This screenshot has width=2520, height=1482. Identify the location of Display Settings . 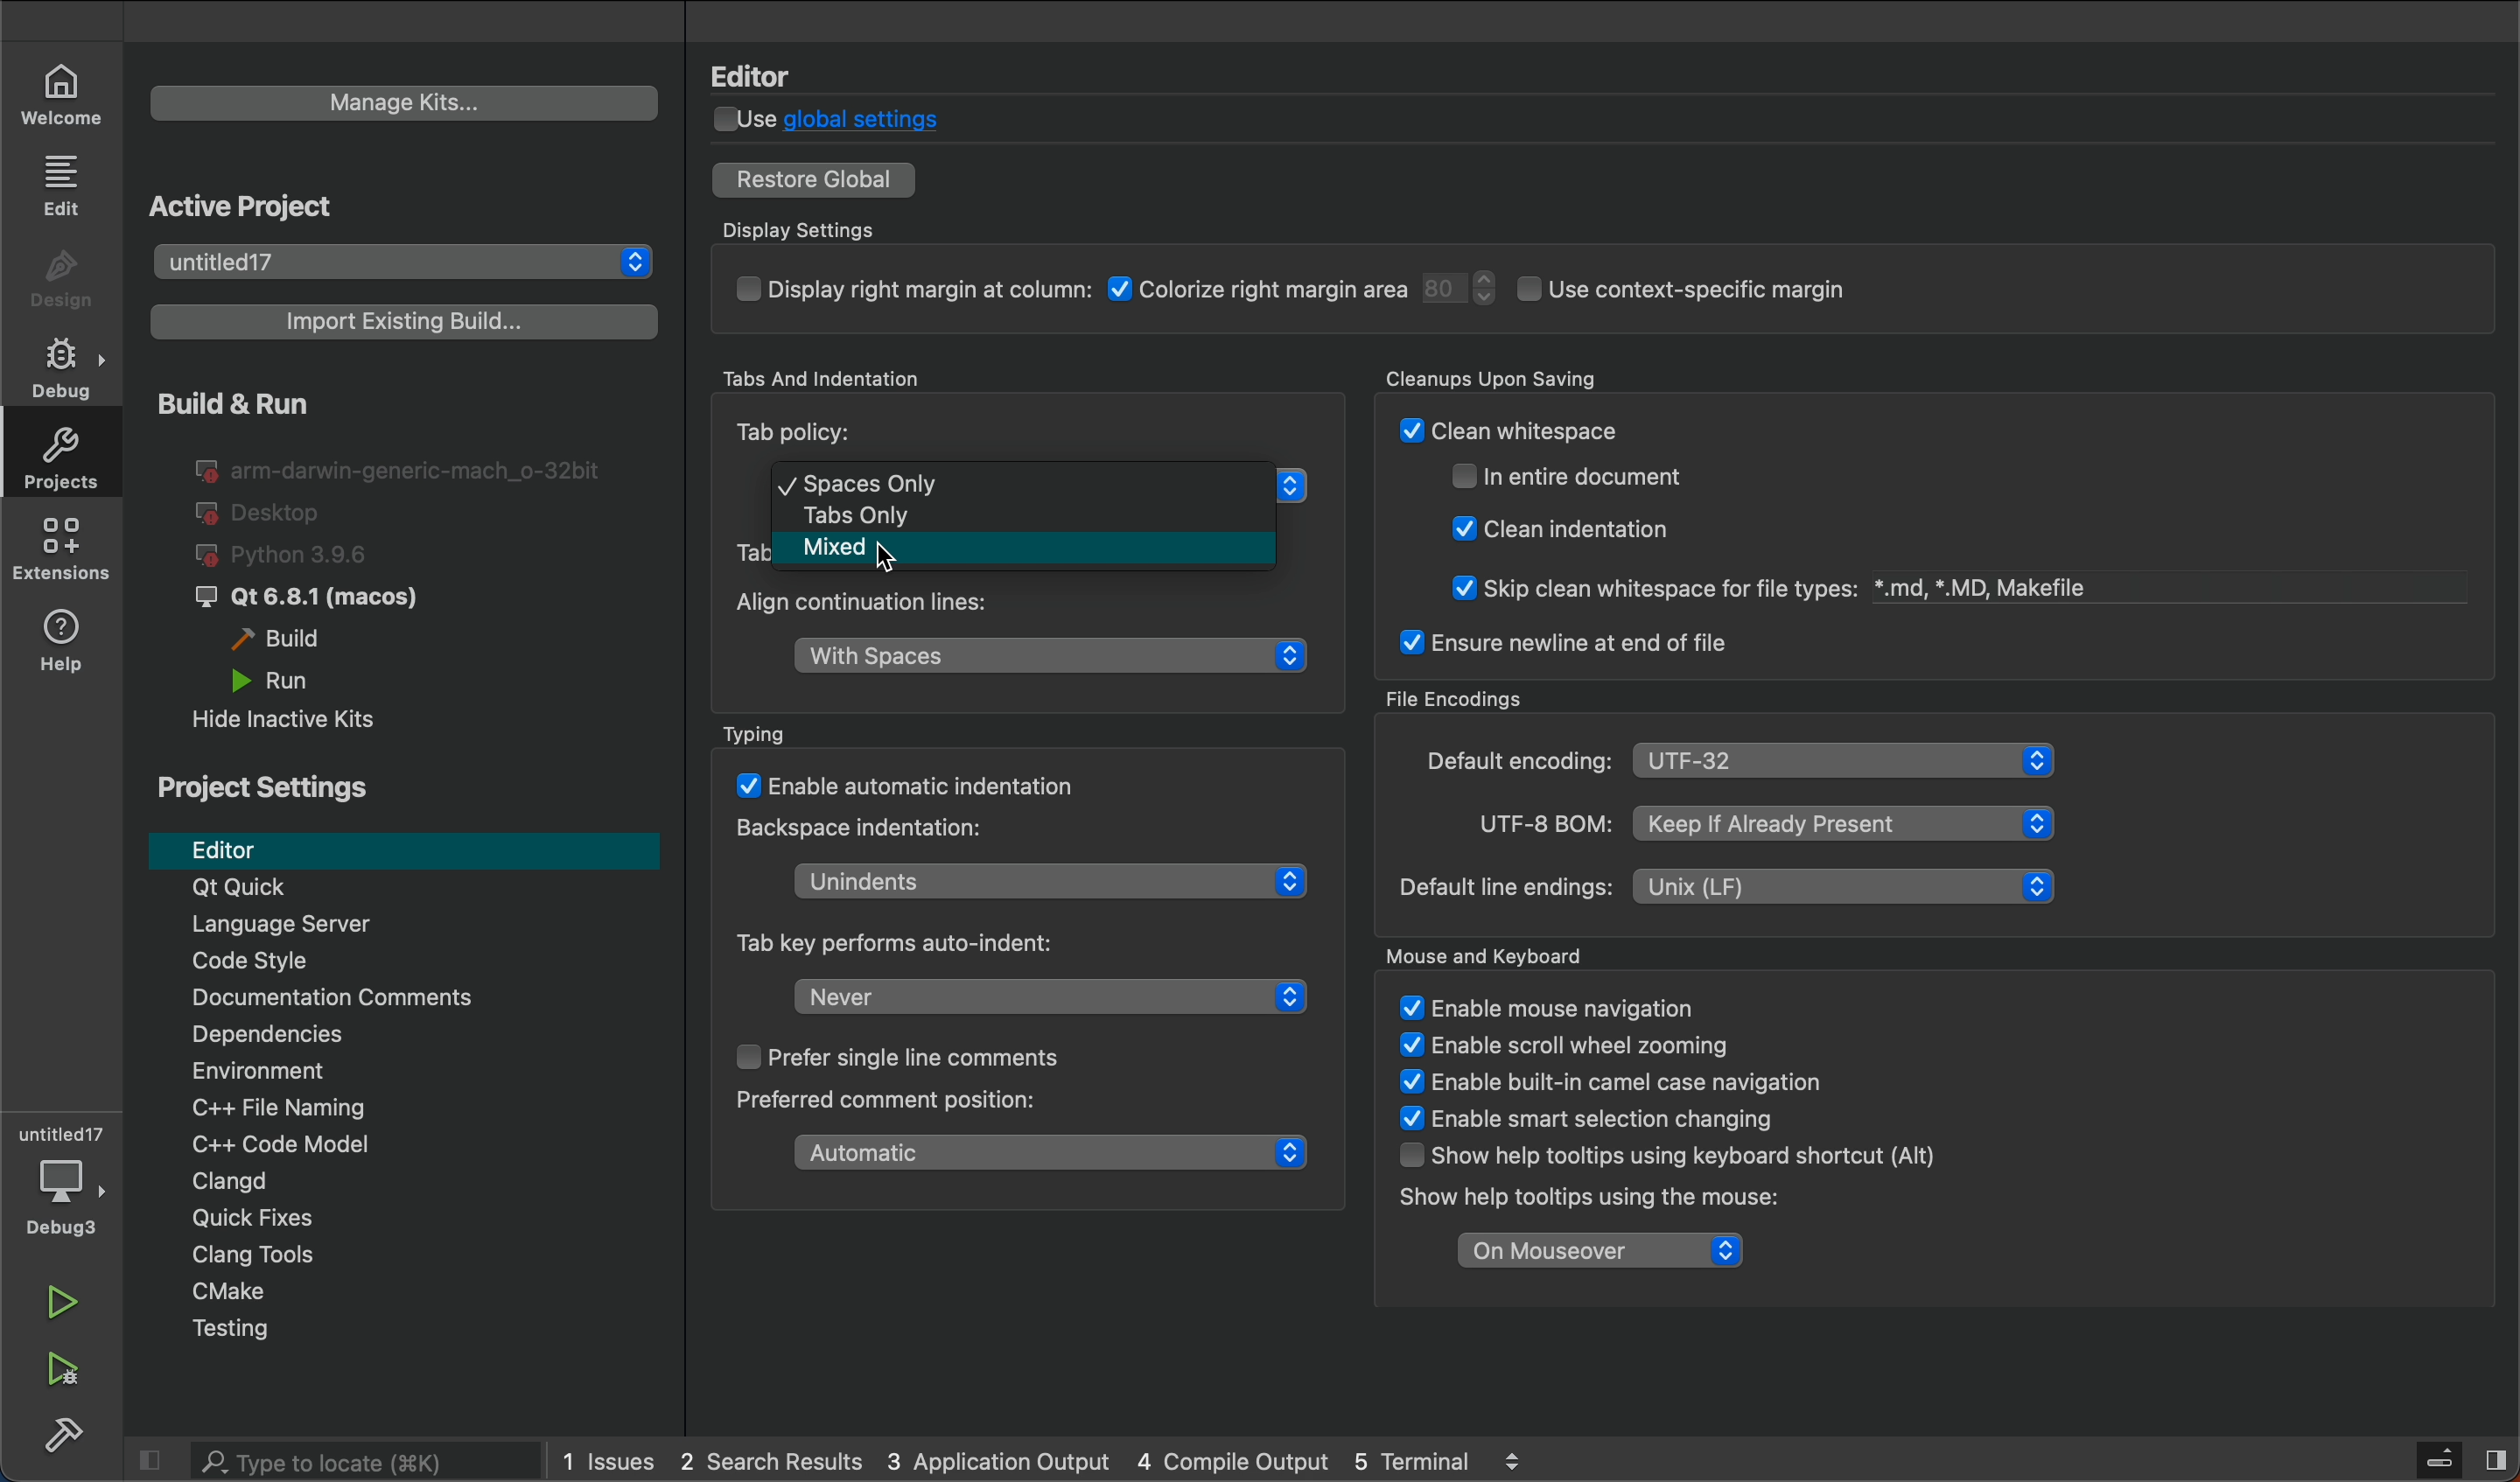
(825, 221).